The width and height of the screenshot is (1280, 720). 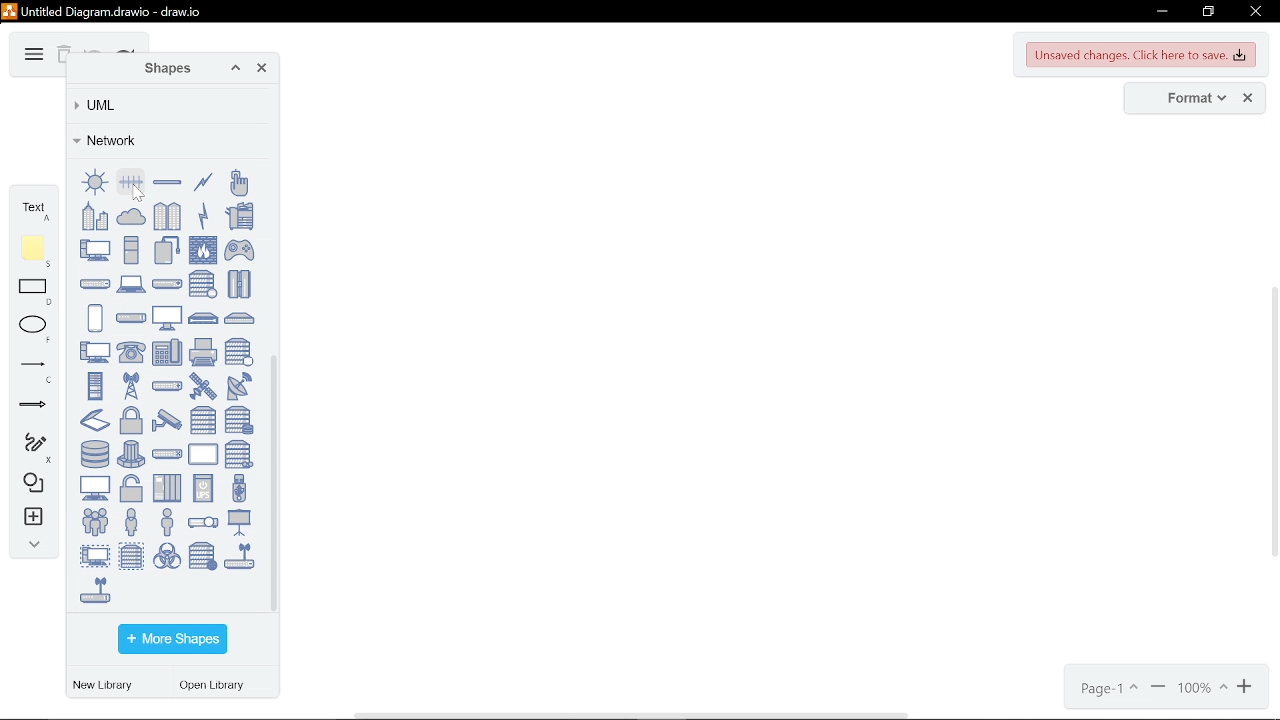 I want to click on diagram, so click(x=32, y=55).